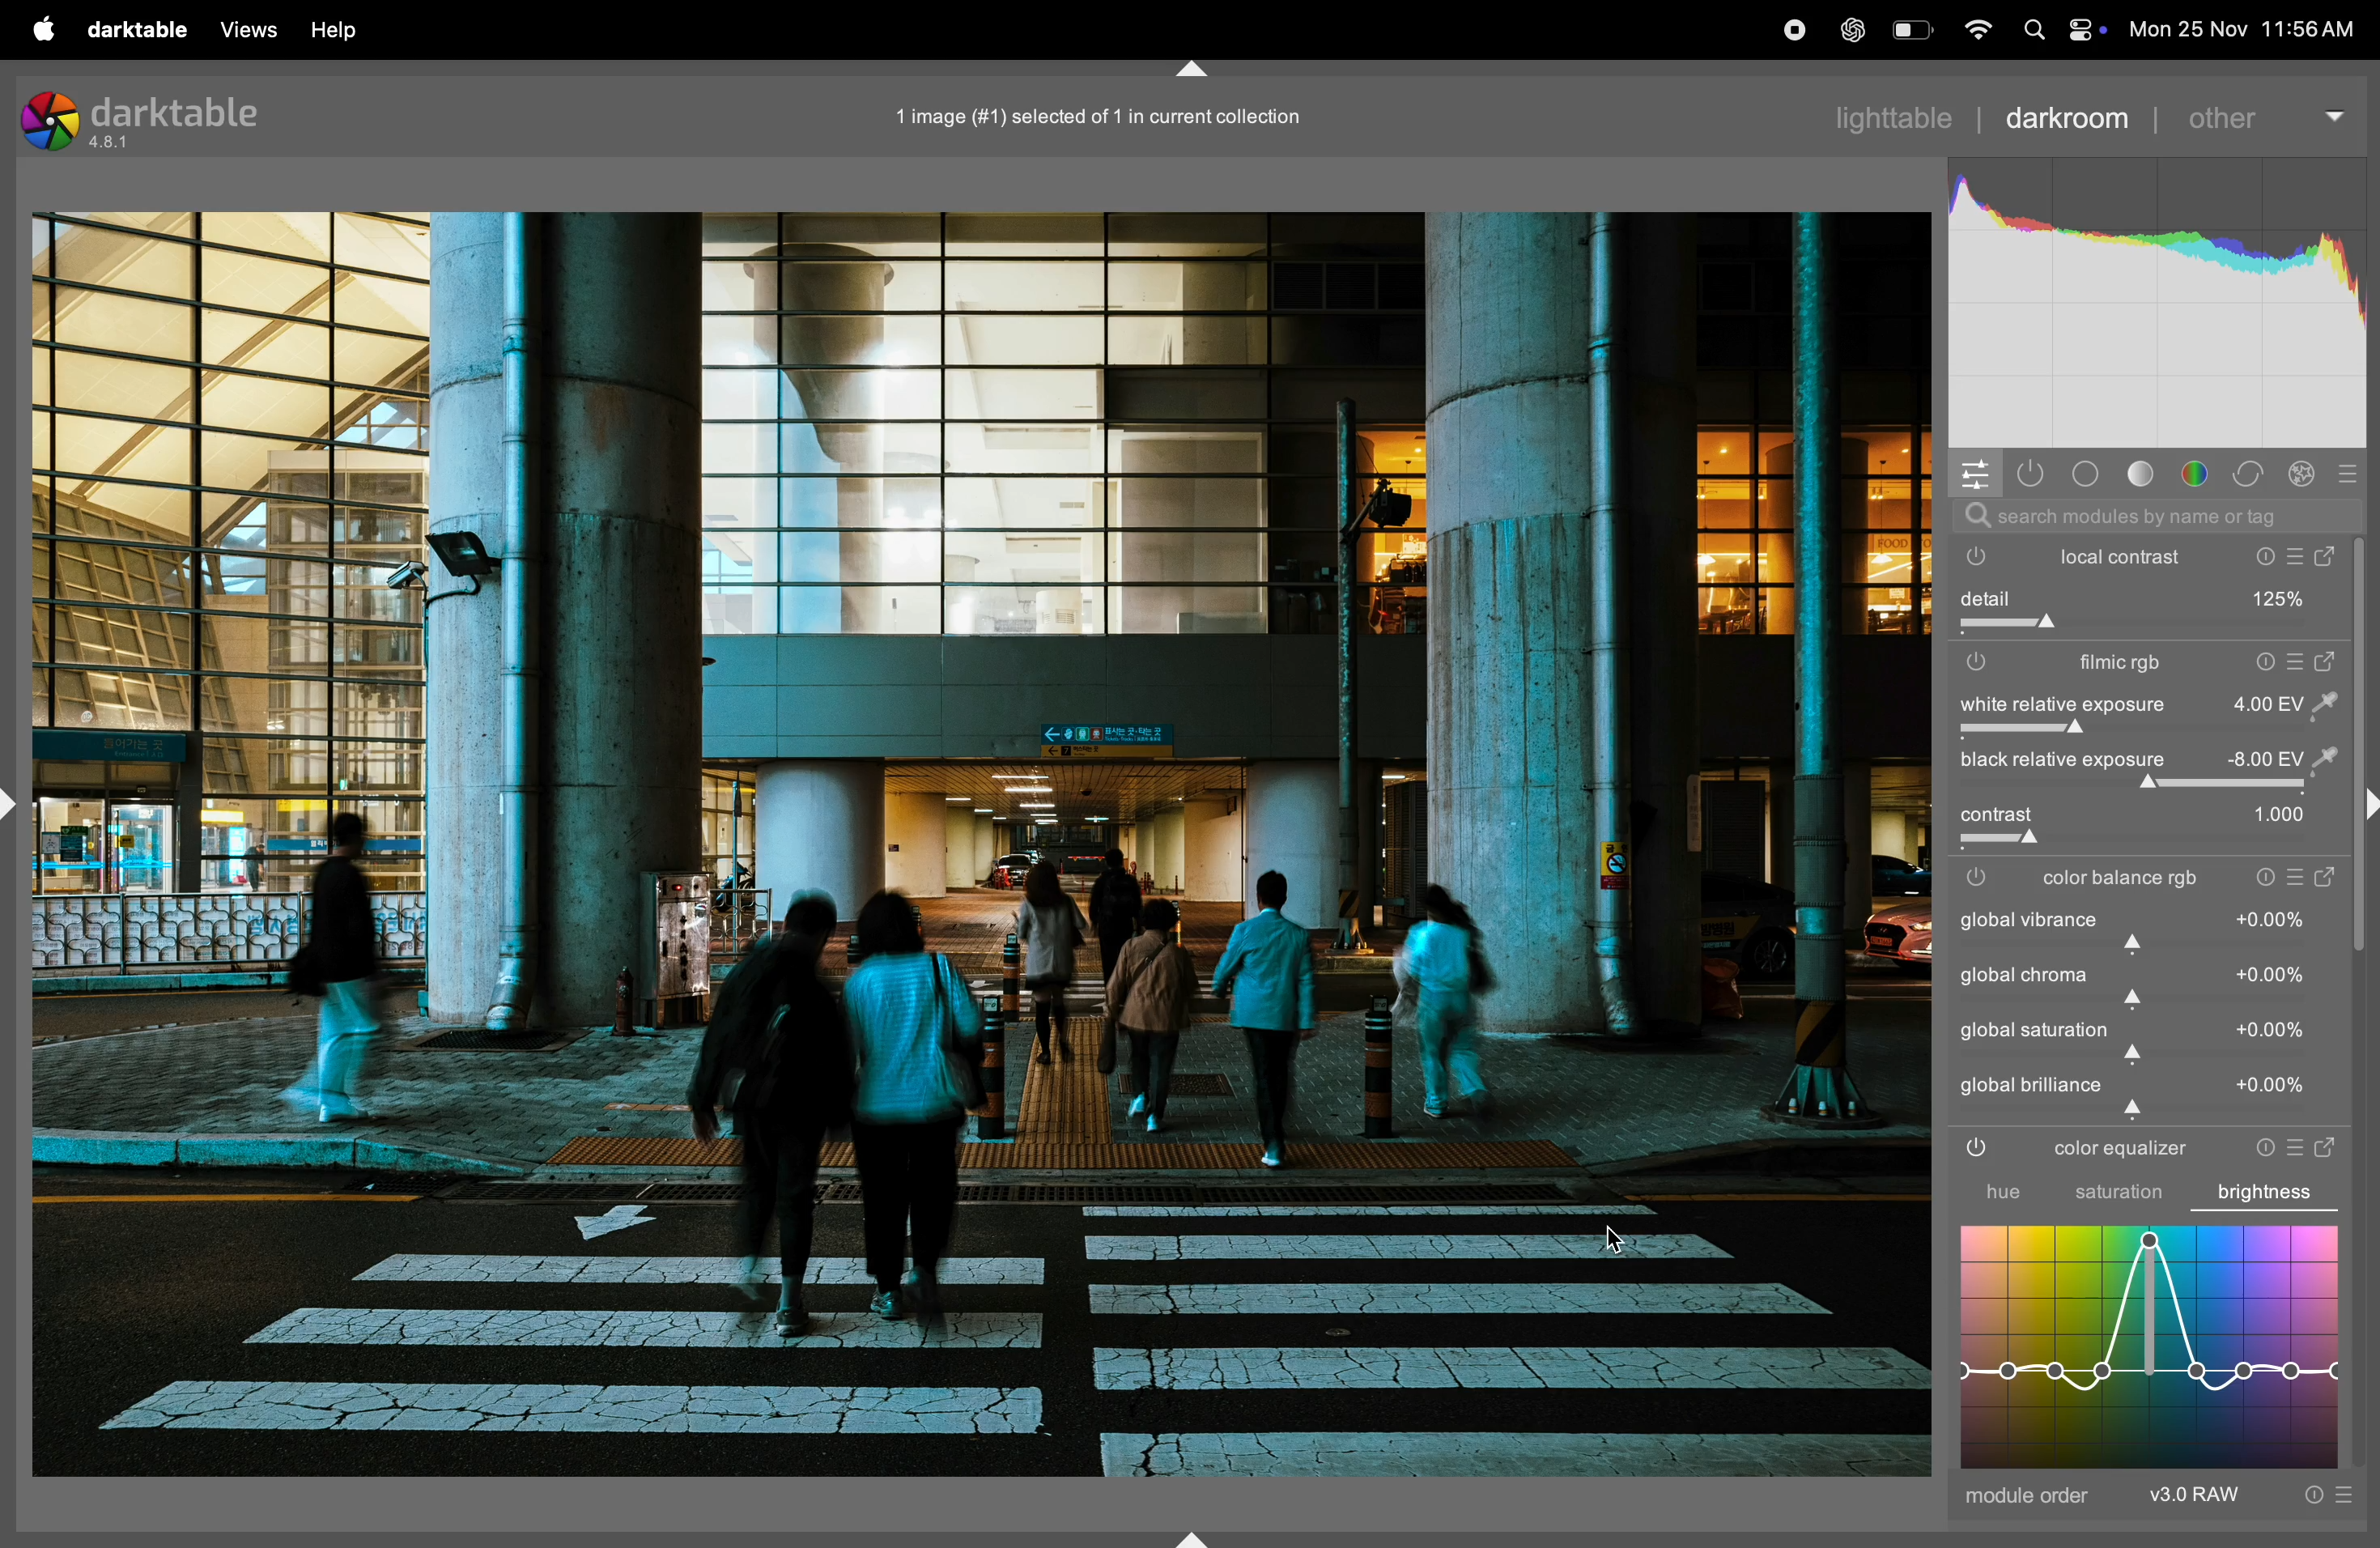 This screenshot has height=1548, width=2380. I want to click on detail, so click(2147, 597).